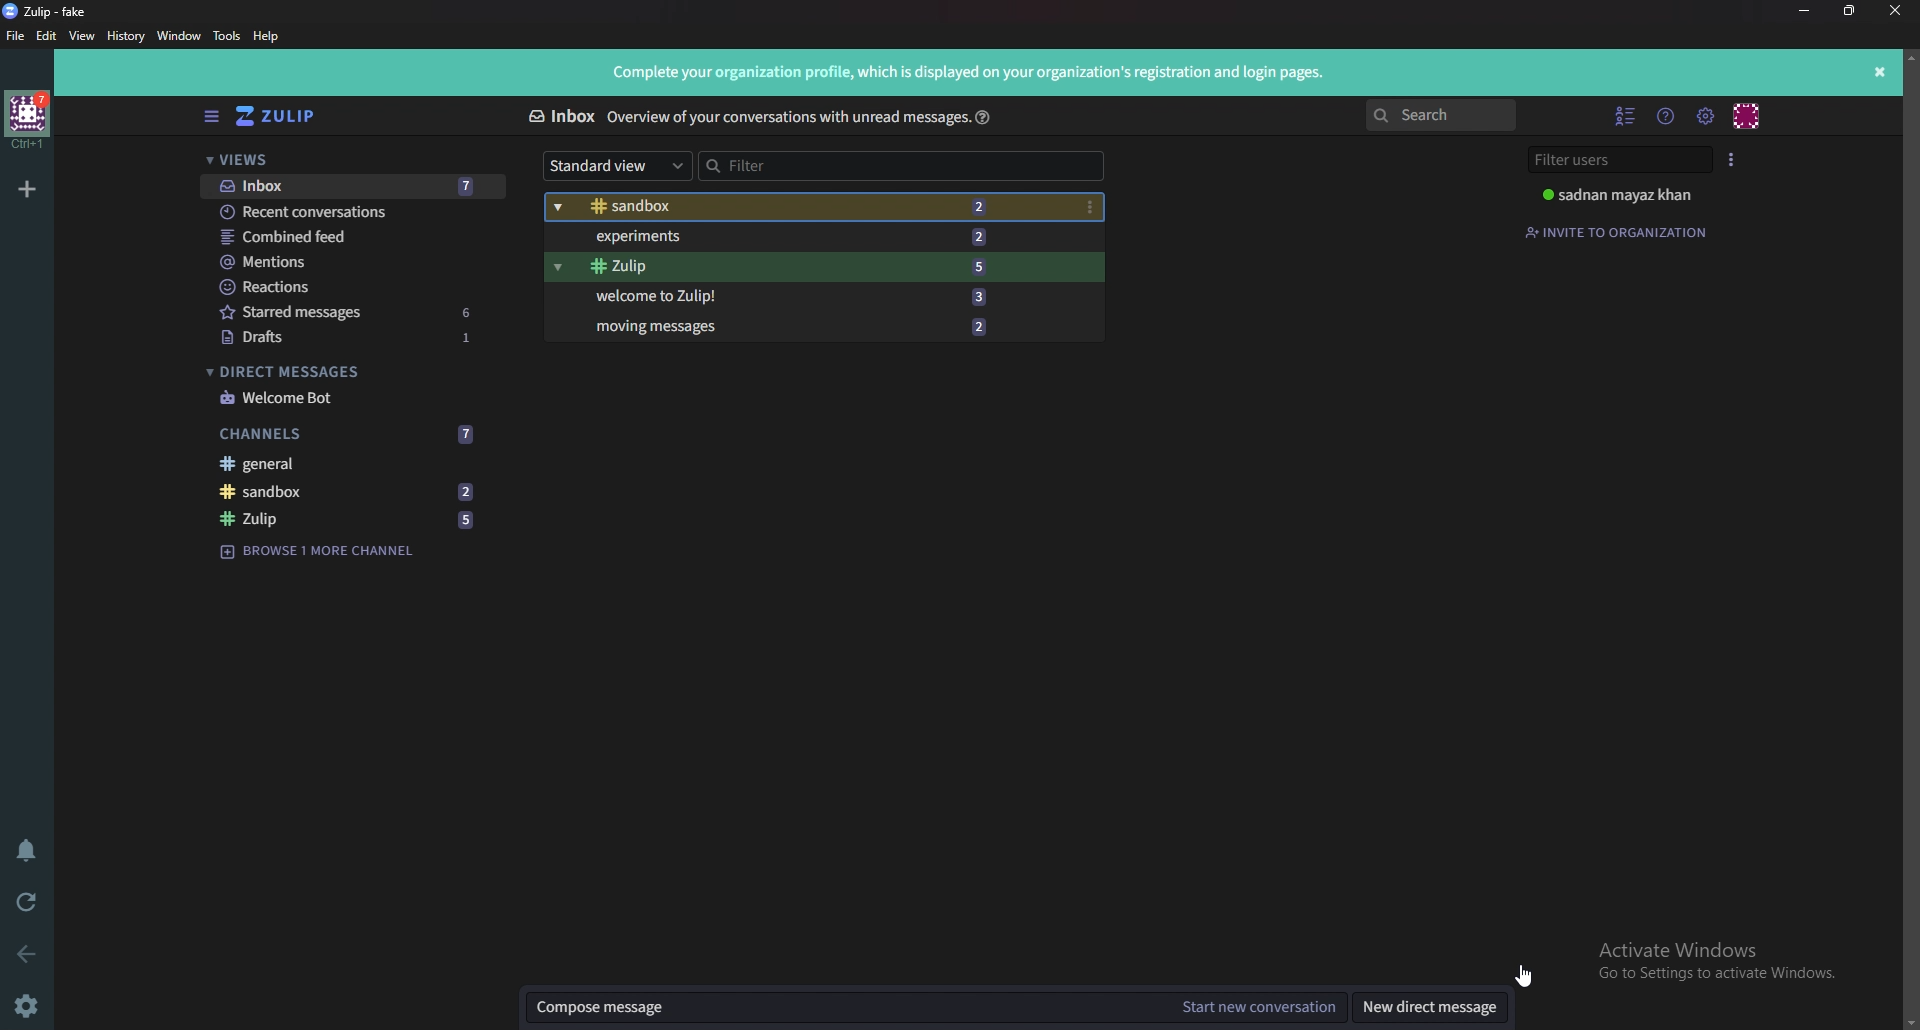  I want to click on History, so click(127, 36).